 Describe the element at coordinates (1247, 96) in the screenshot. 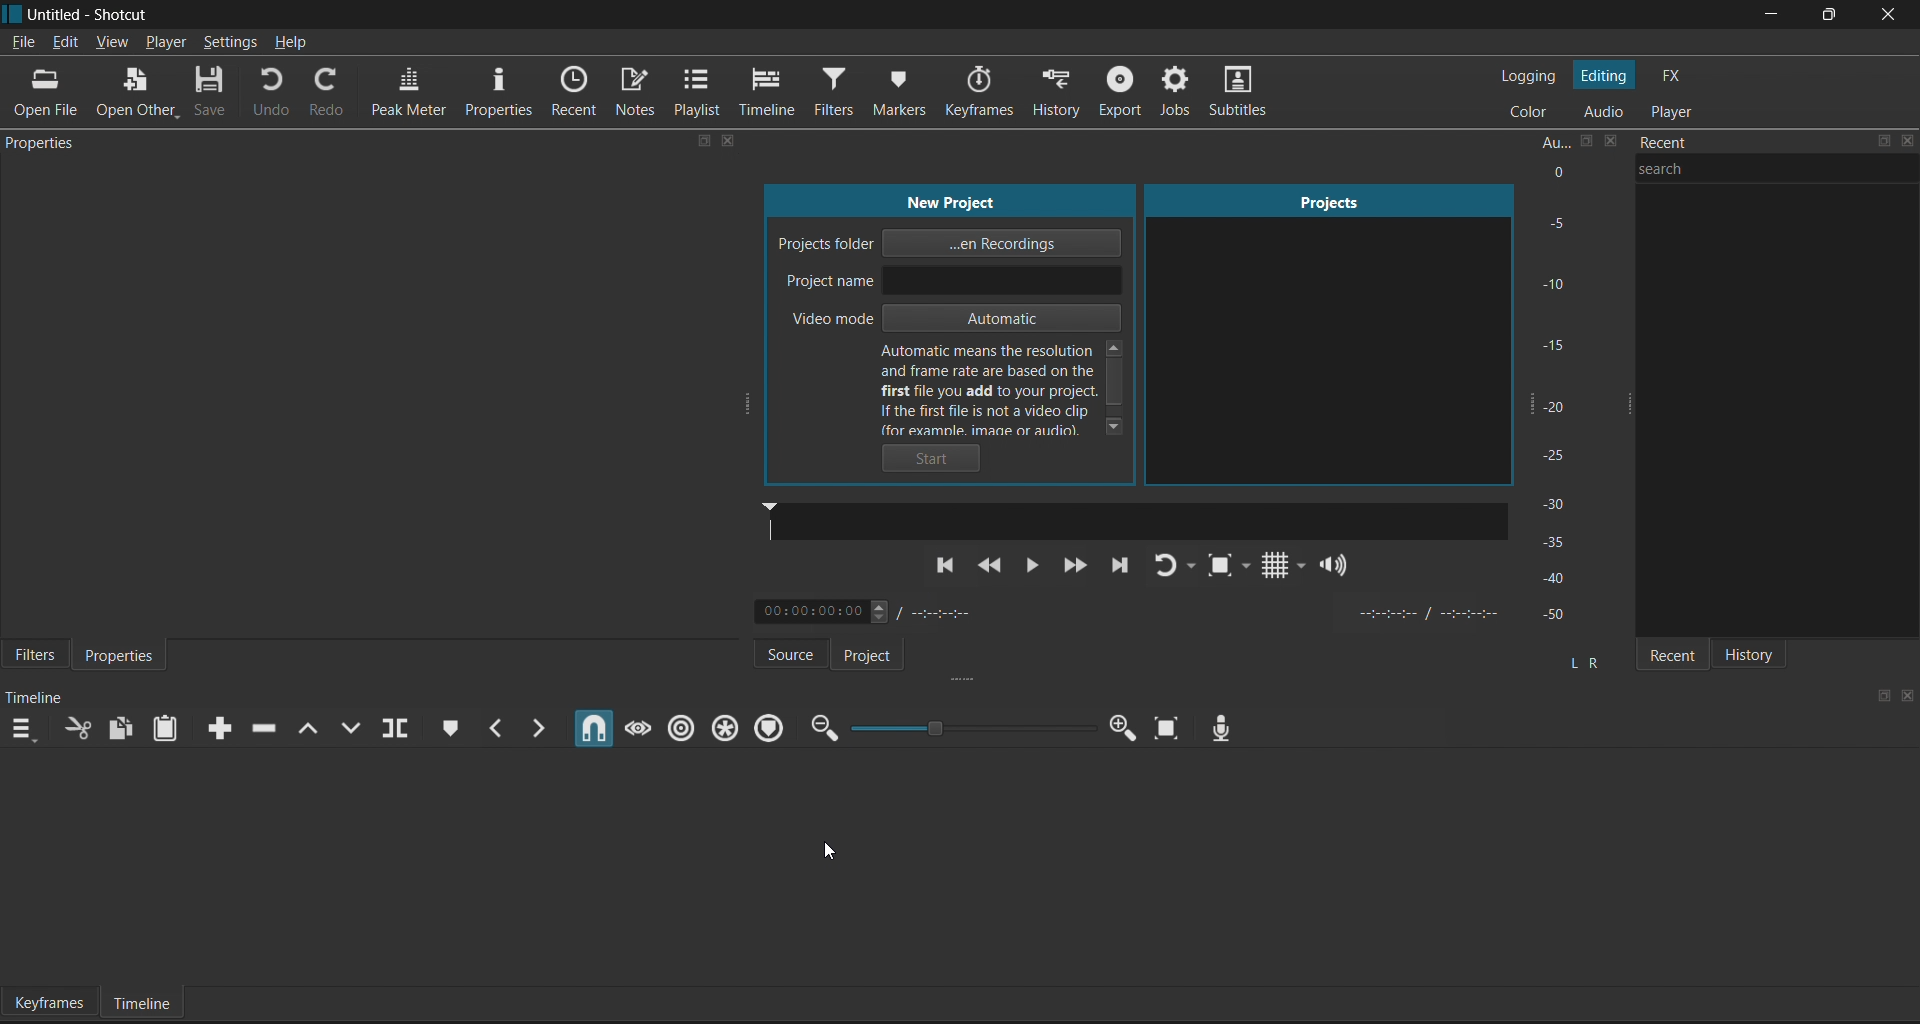

I see `Subtitles` at that location.